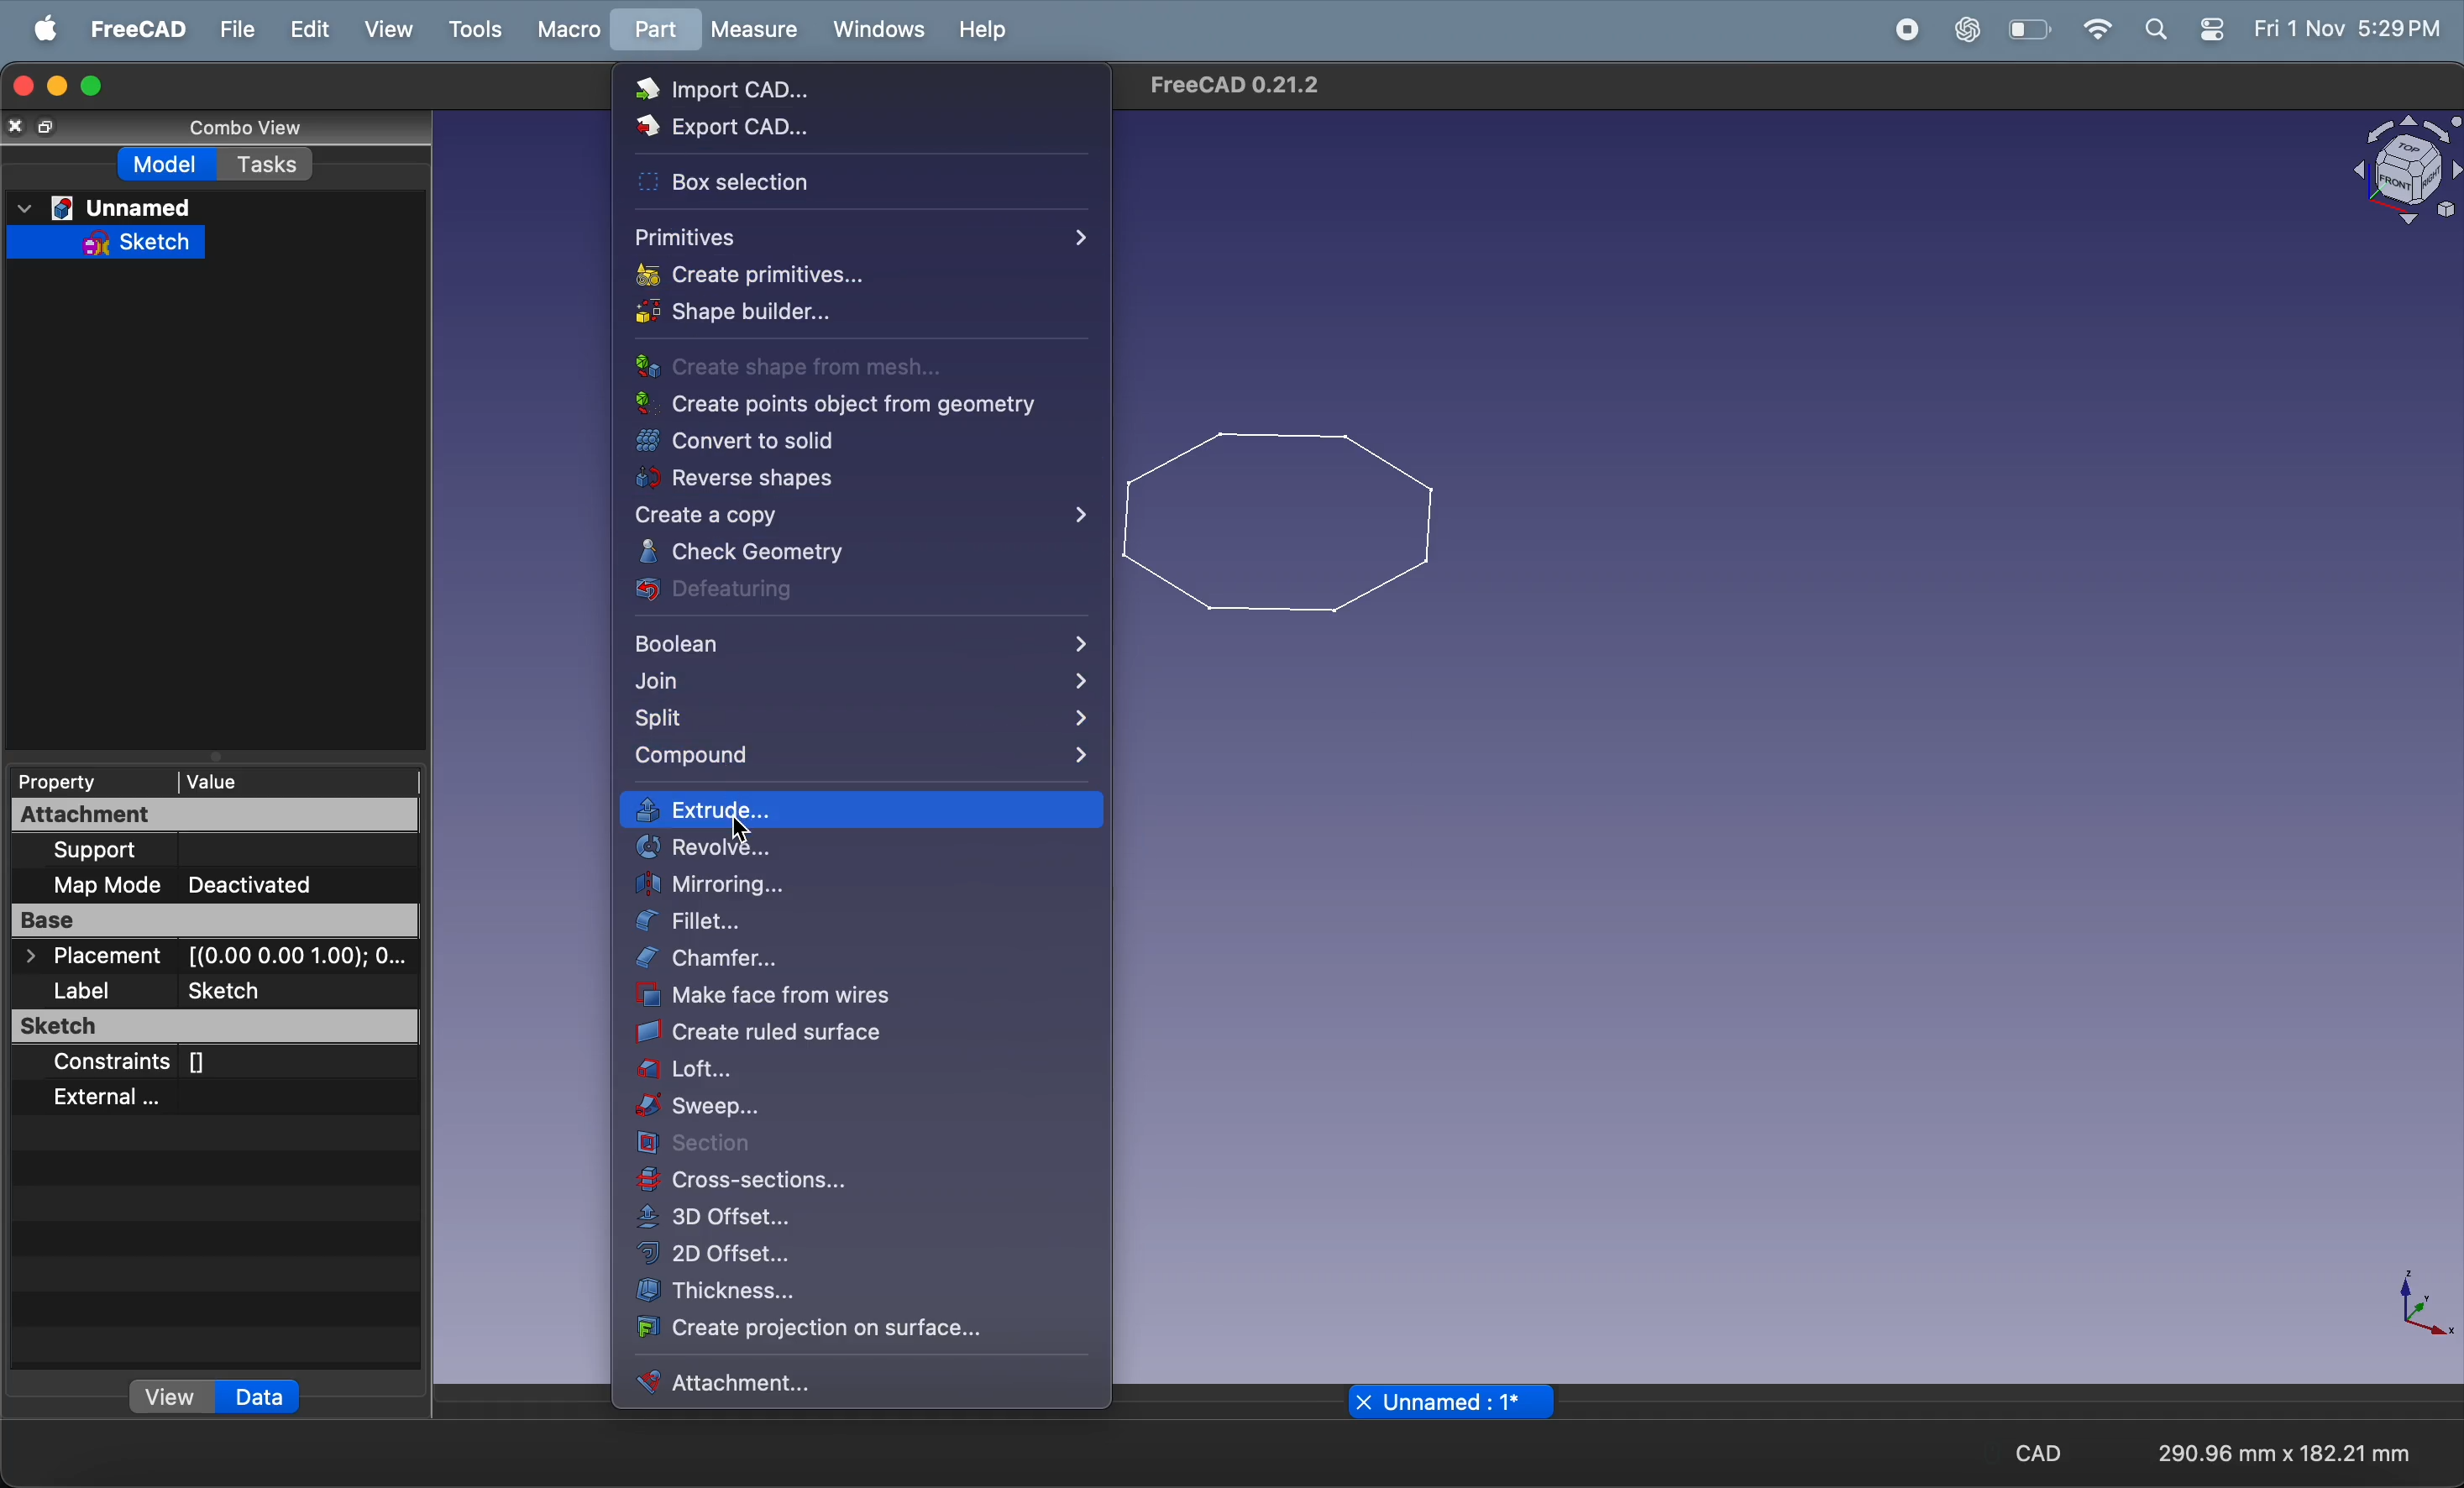  Describe the element at coordinates (854, 519) in the screenshot. I see `create a copy` at that location.